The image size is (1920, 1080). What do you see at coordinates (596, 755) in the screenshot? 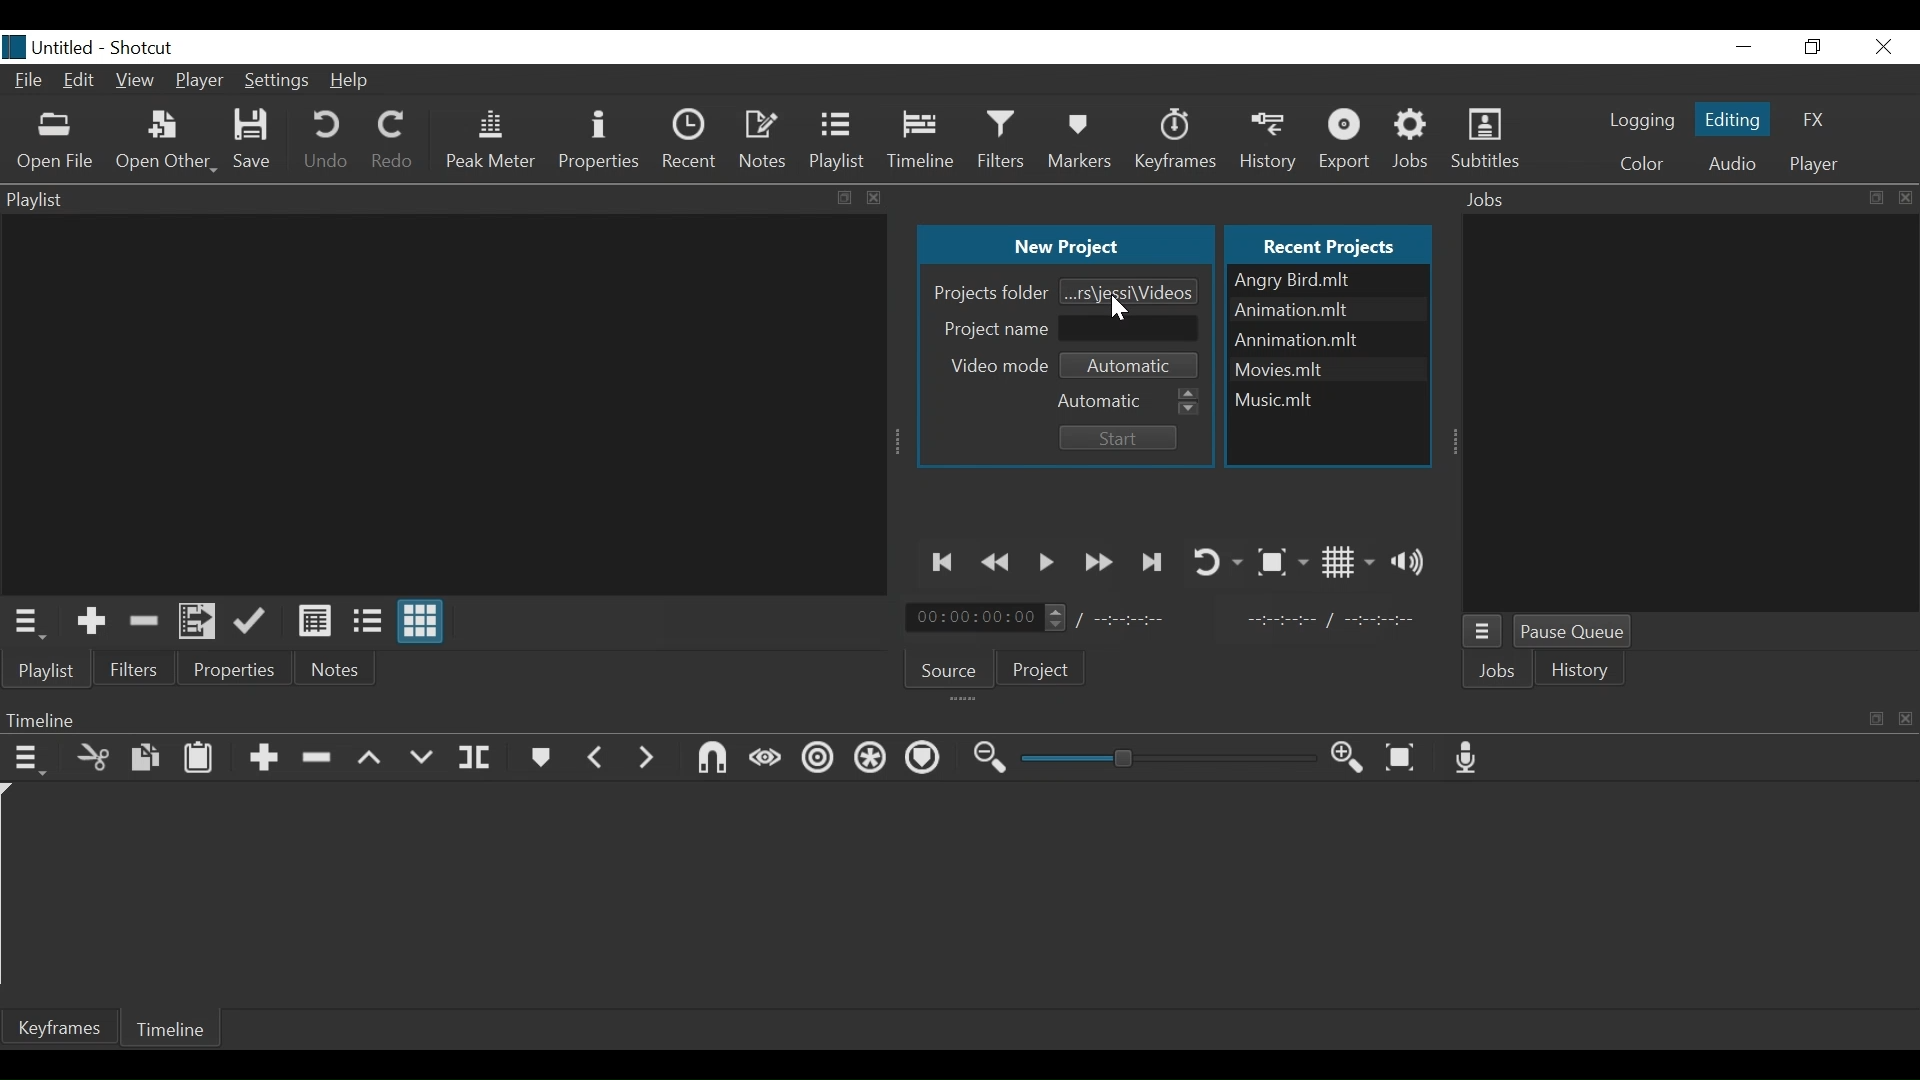
I see `Previous marker` at bounding box center [596, 755].